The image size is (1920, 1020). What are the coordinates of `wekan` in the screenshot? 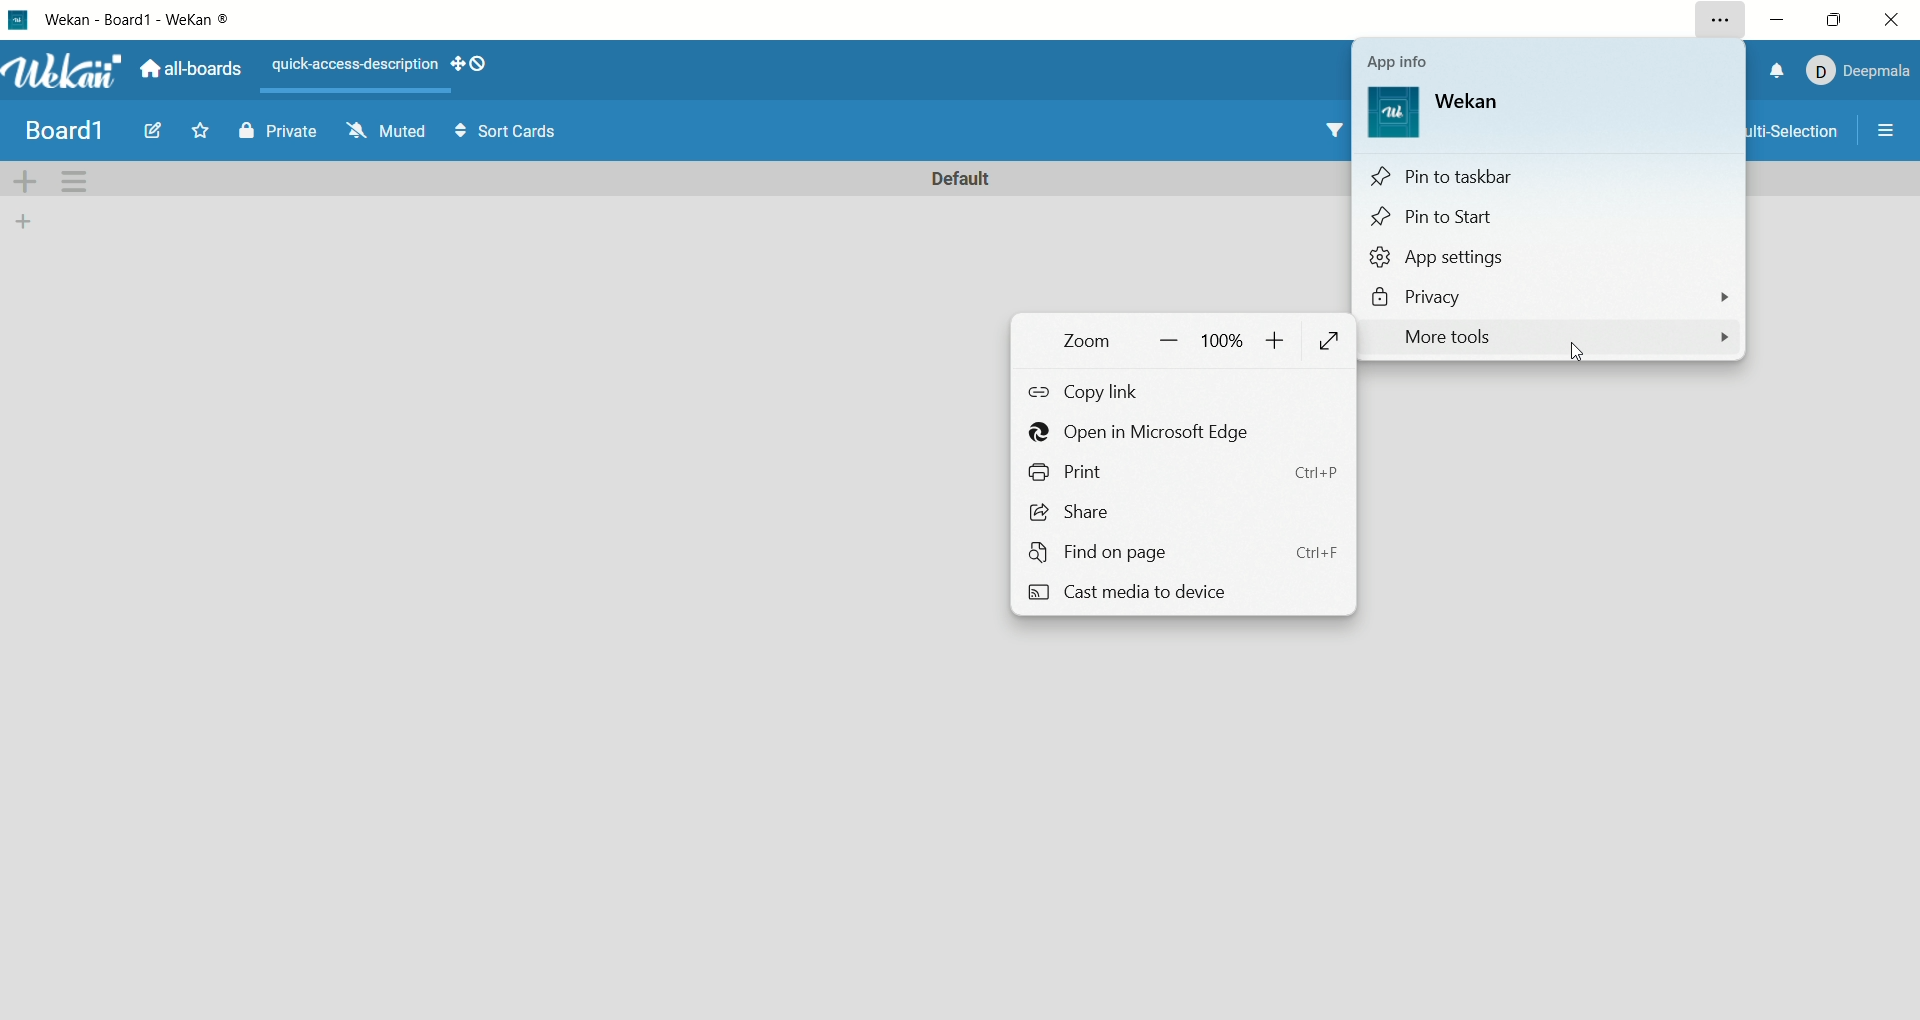 It's located at (63, 73).